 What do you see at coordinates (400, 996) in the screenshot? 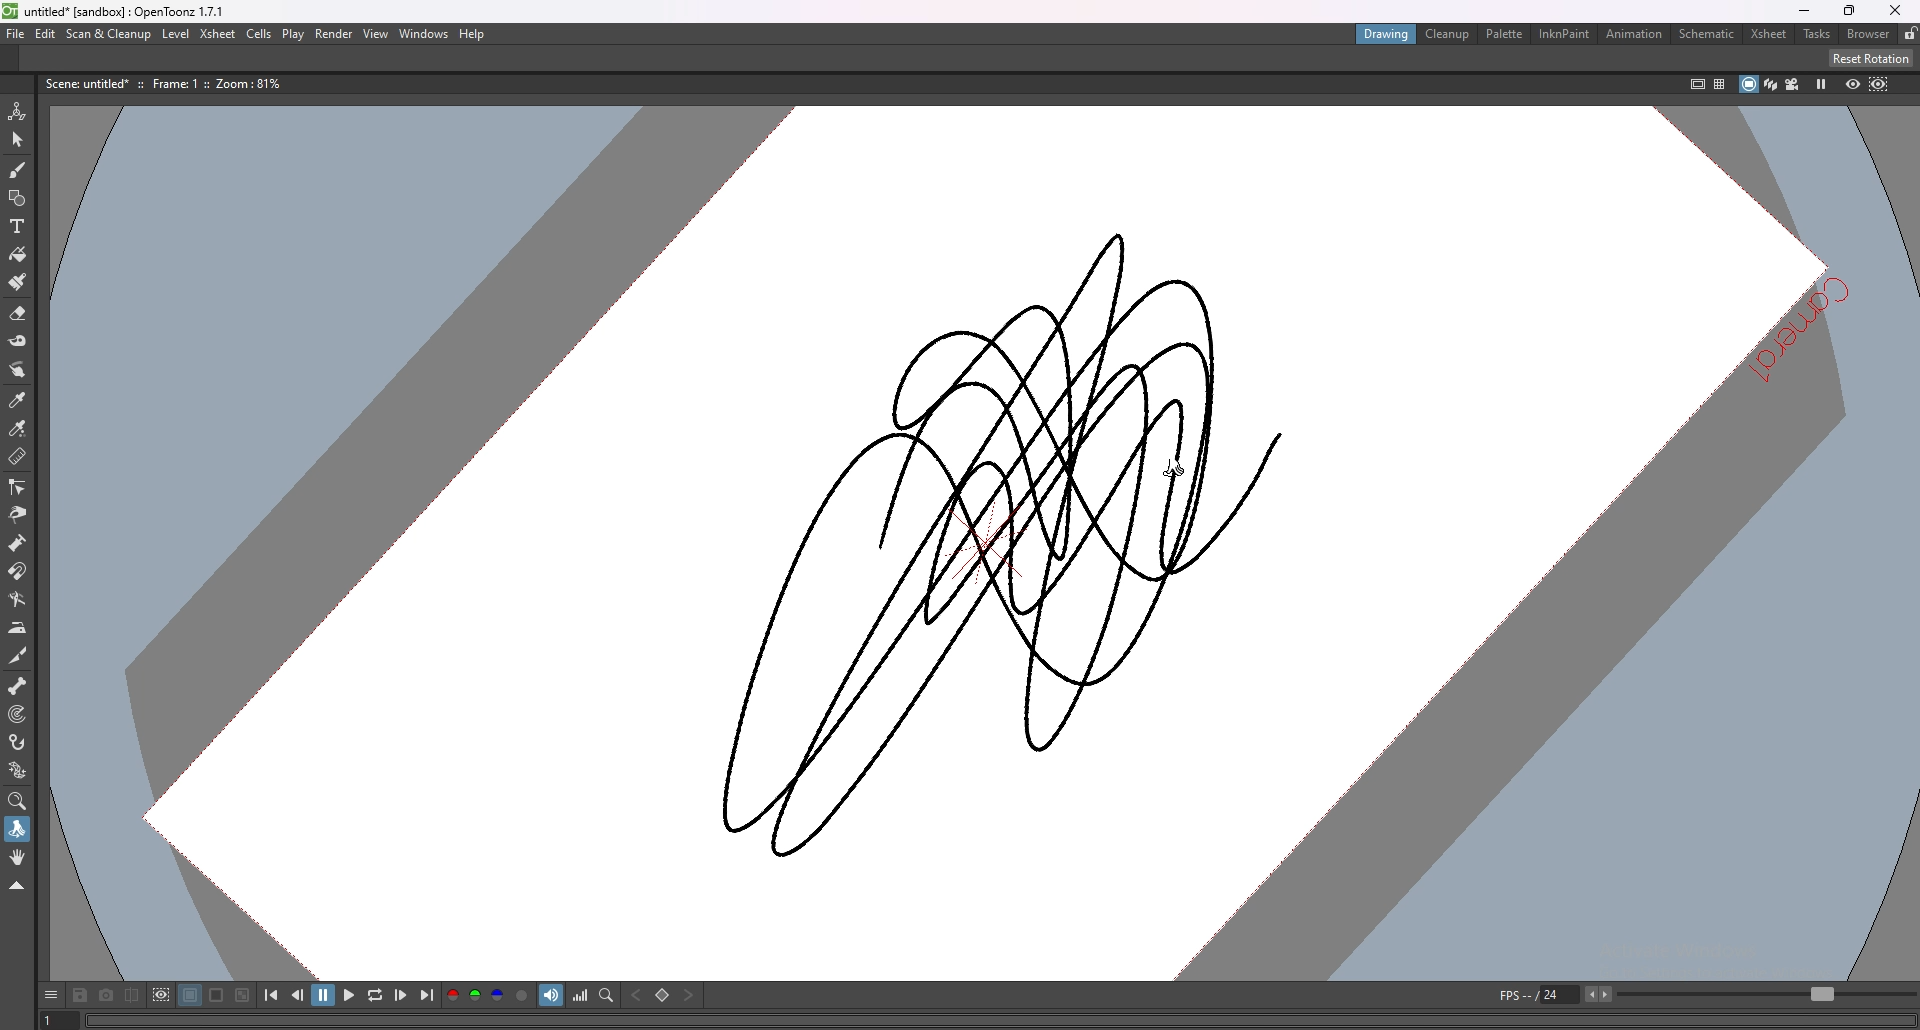
I see `next frame` at bounding box center [400, 996].